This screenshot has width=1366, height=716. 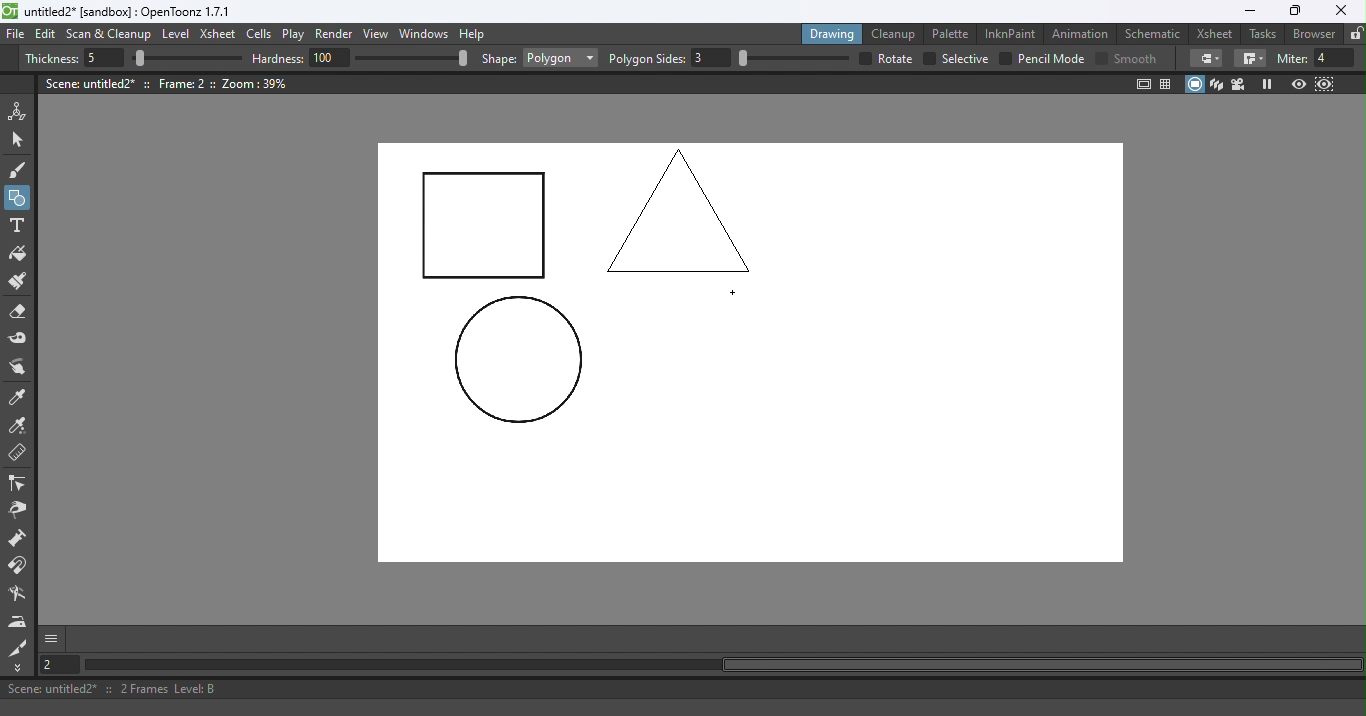 What do you see at coordinates (19, 566) in the screenshot?
I see `Magnet tool` at bounding box center [19, 566].